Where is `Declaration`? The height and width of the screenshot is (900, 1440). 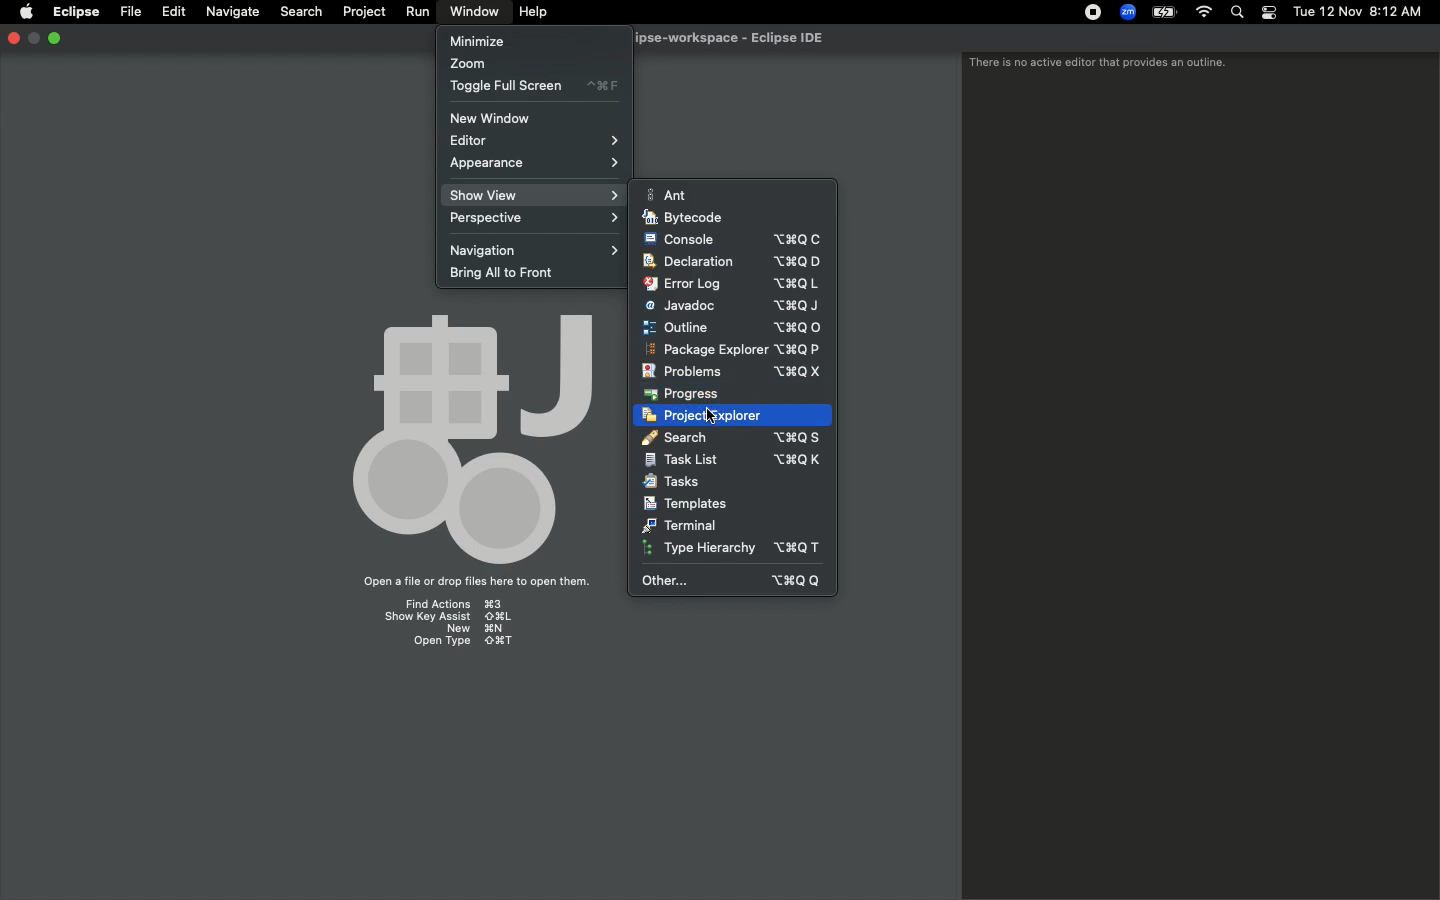
Declaration is located at coordinates (736, 262).